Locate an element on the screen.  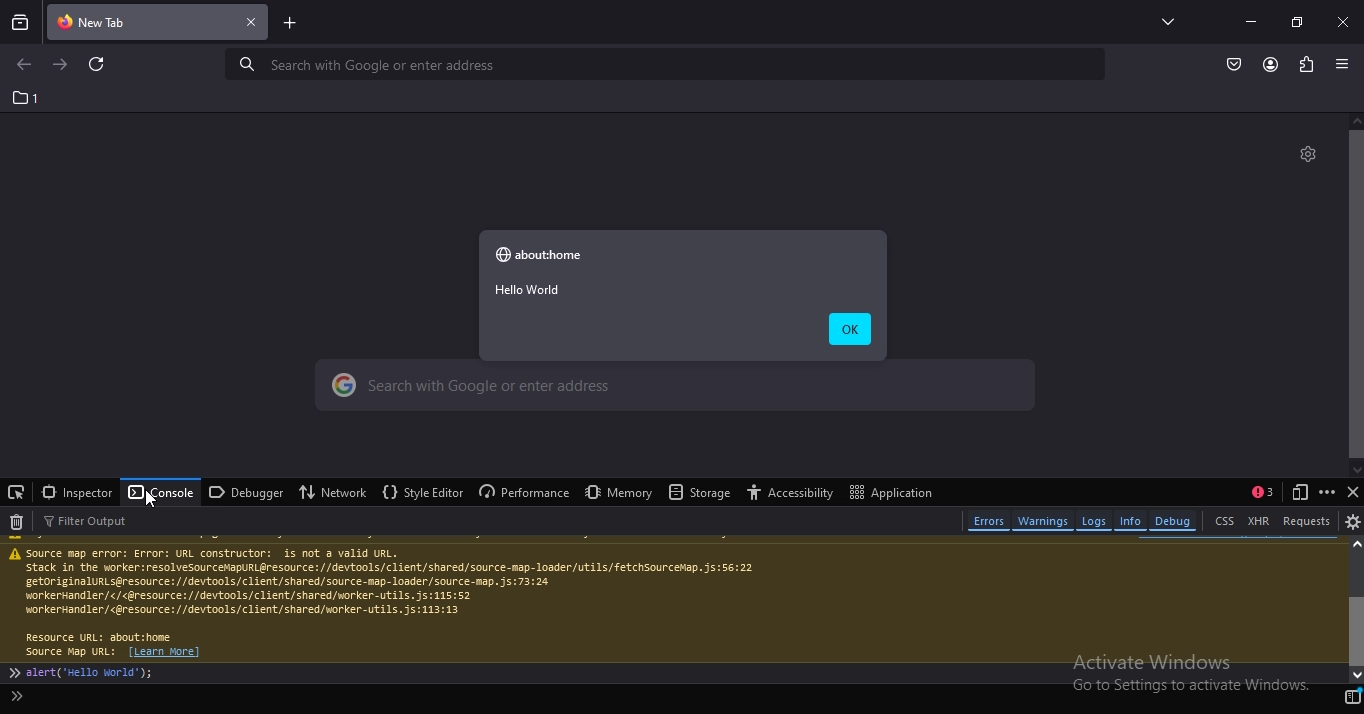
responsive deign mode is located at coordinates (1301, 492).